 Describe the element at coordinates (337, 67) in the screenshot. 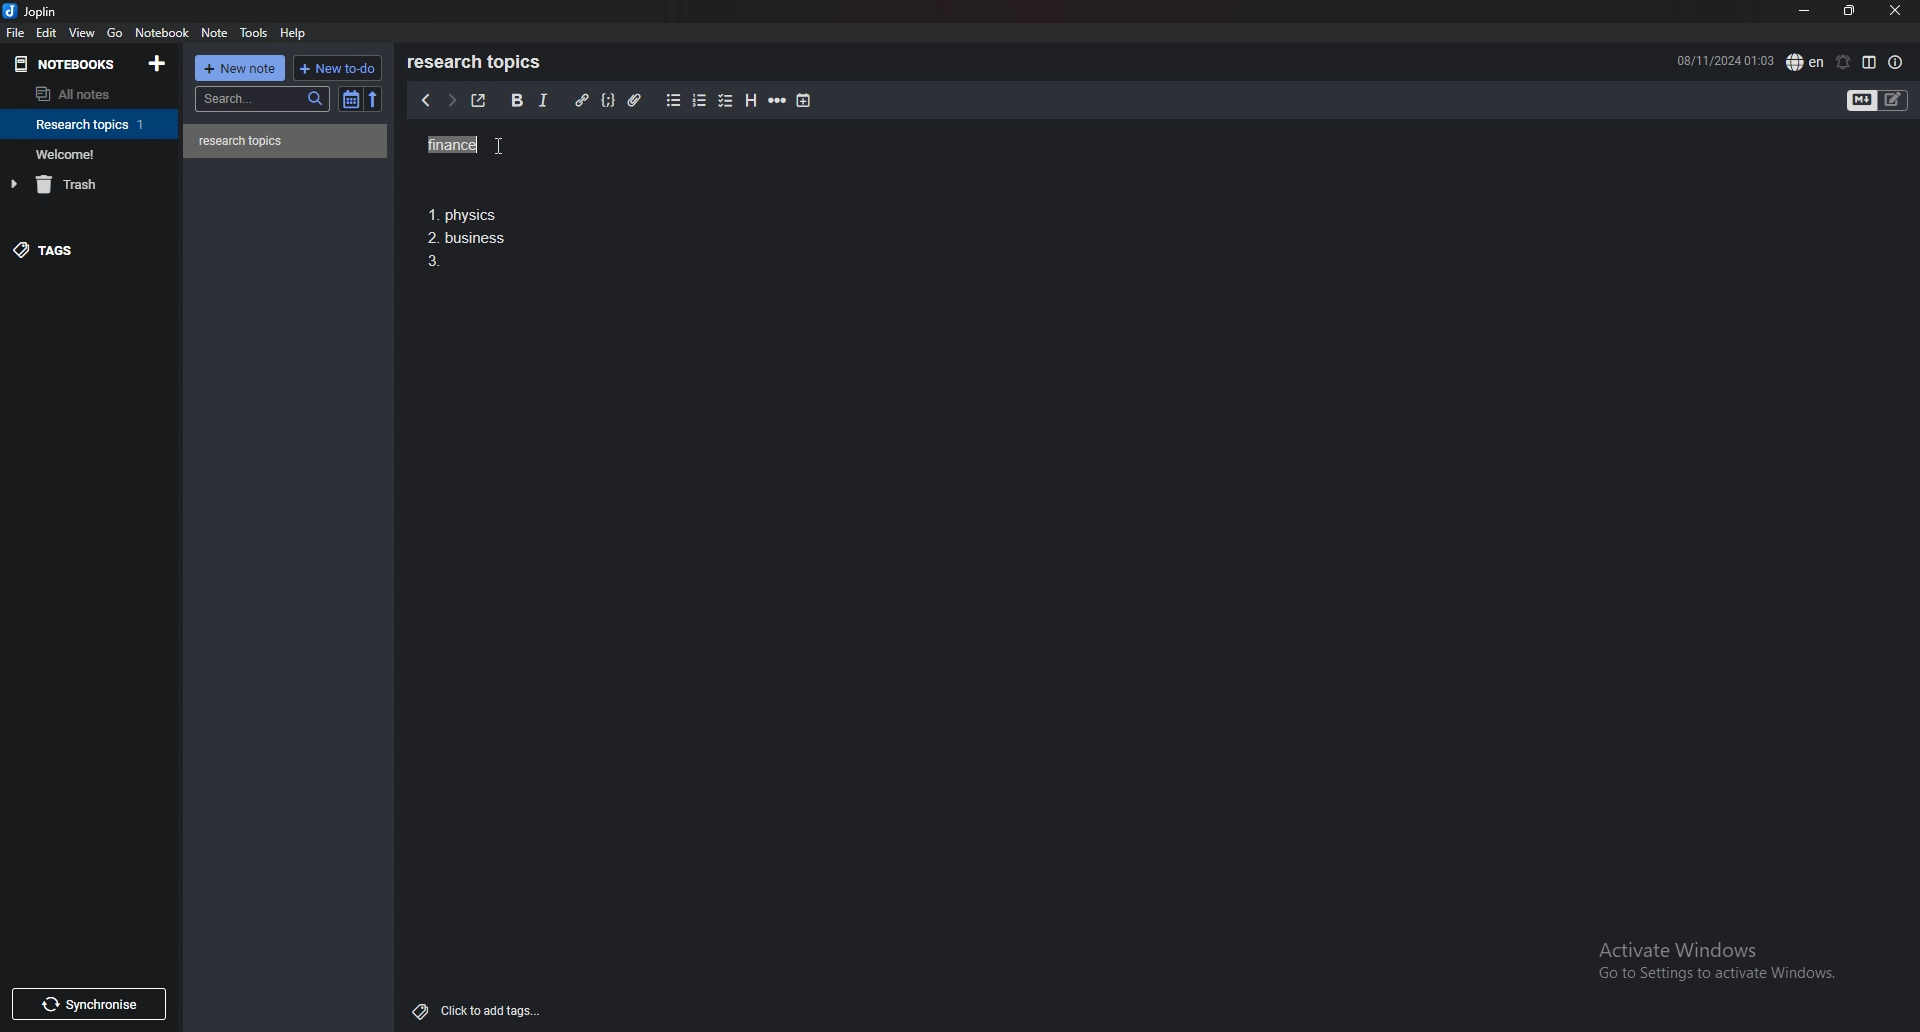

I see `new todo` at that location.